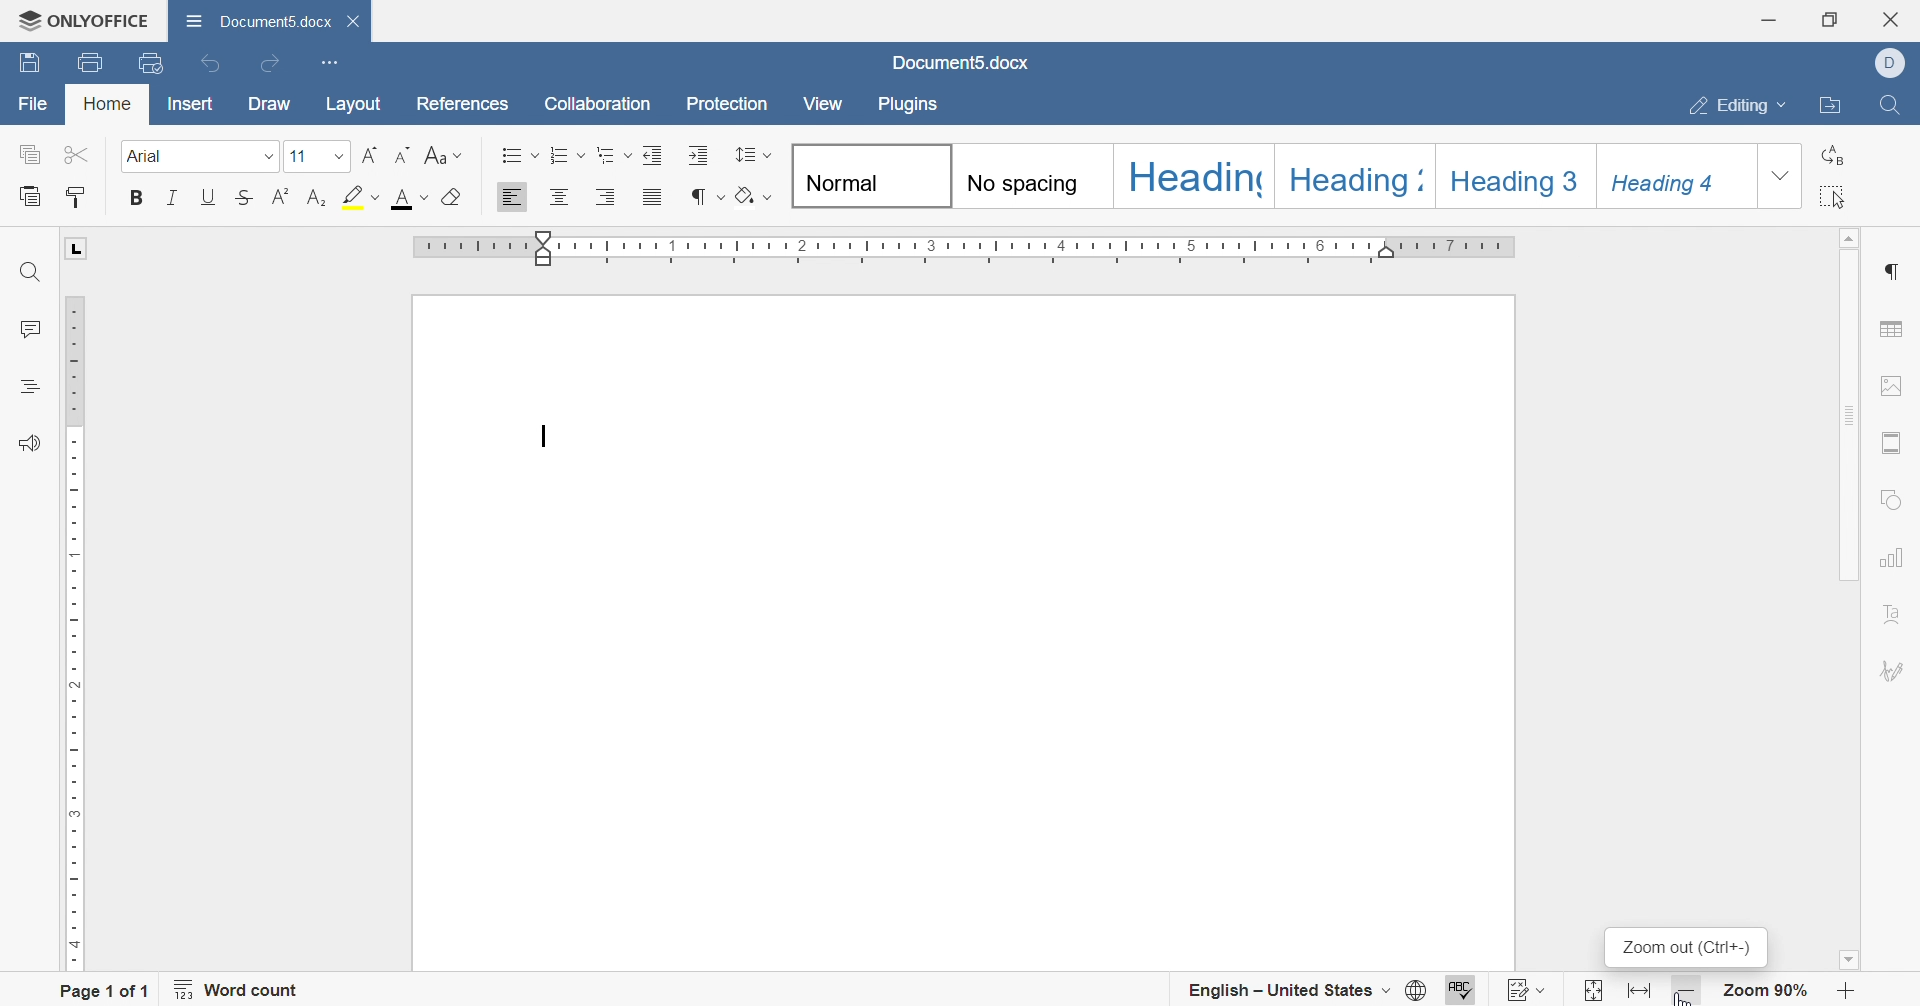 Image resolution: width=1920 pixels, height=1006 pixels. I want to click on redo, so click(273, 64).